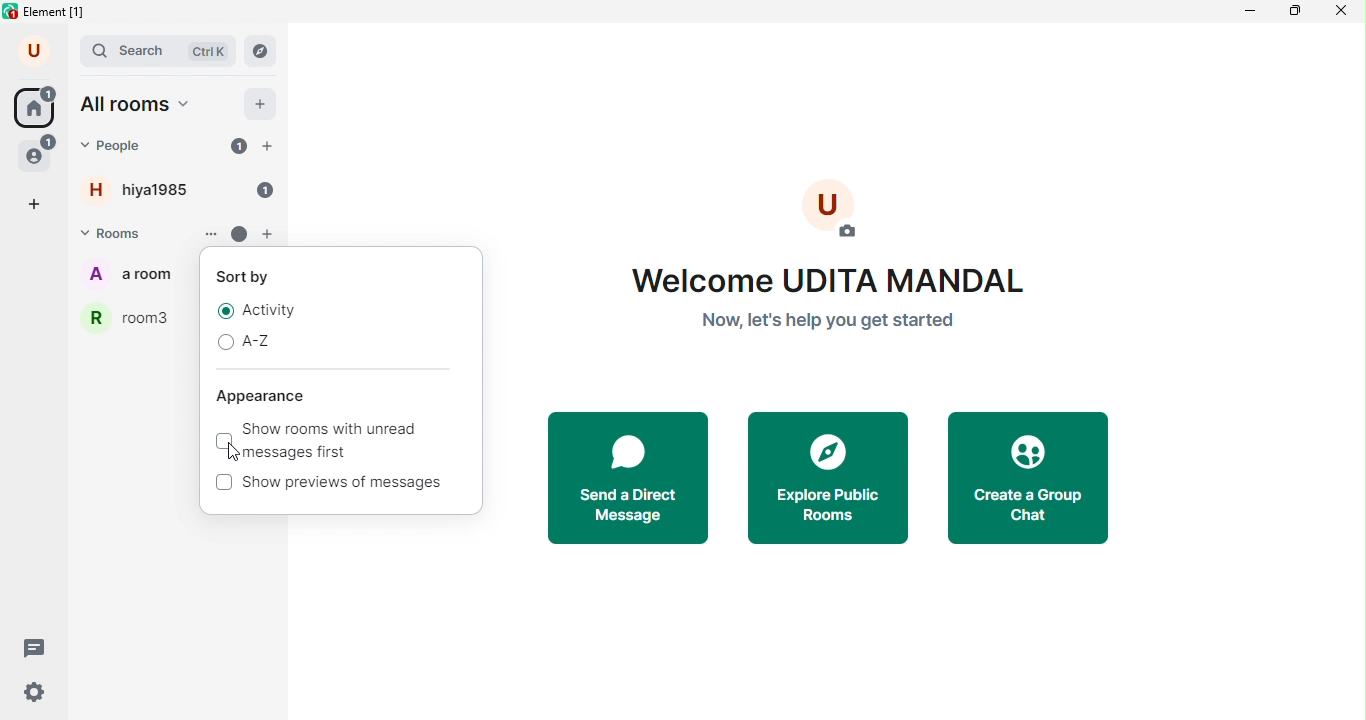 The image size is (1366, 720). Describe the element at coordinates (207, 233) in the screenshot. I see `options` at that location.